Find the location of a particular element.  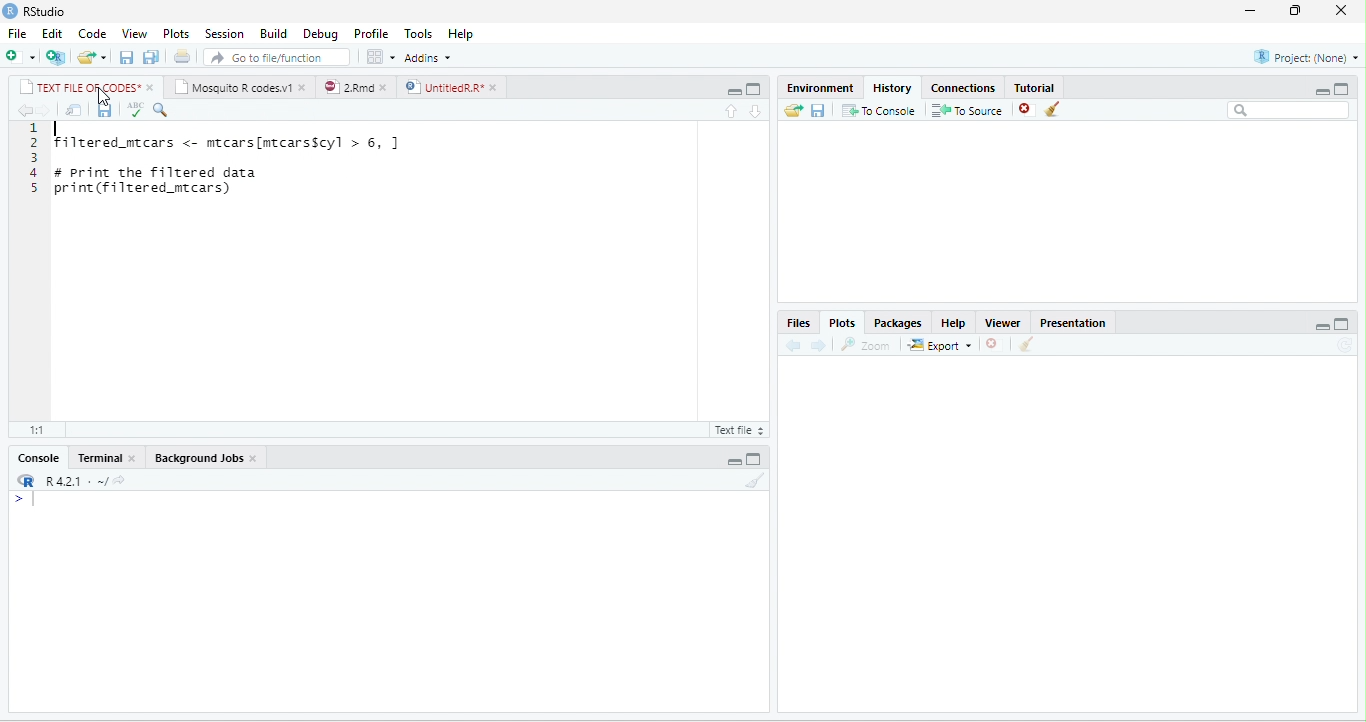

Environment is located at coordinates (820, 88).